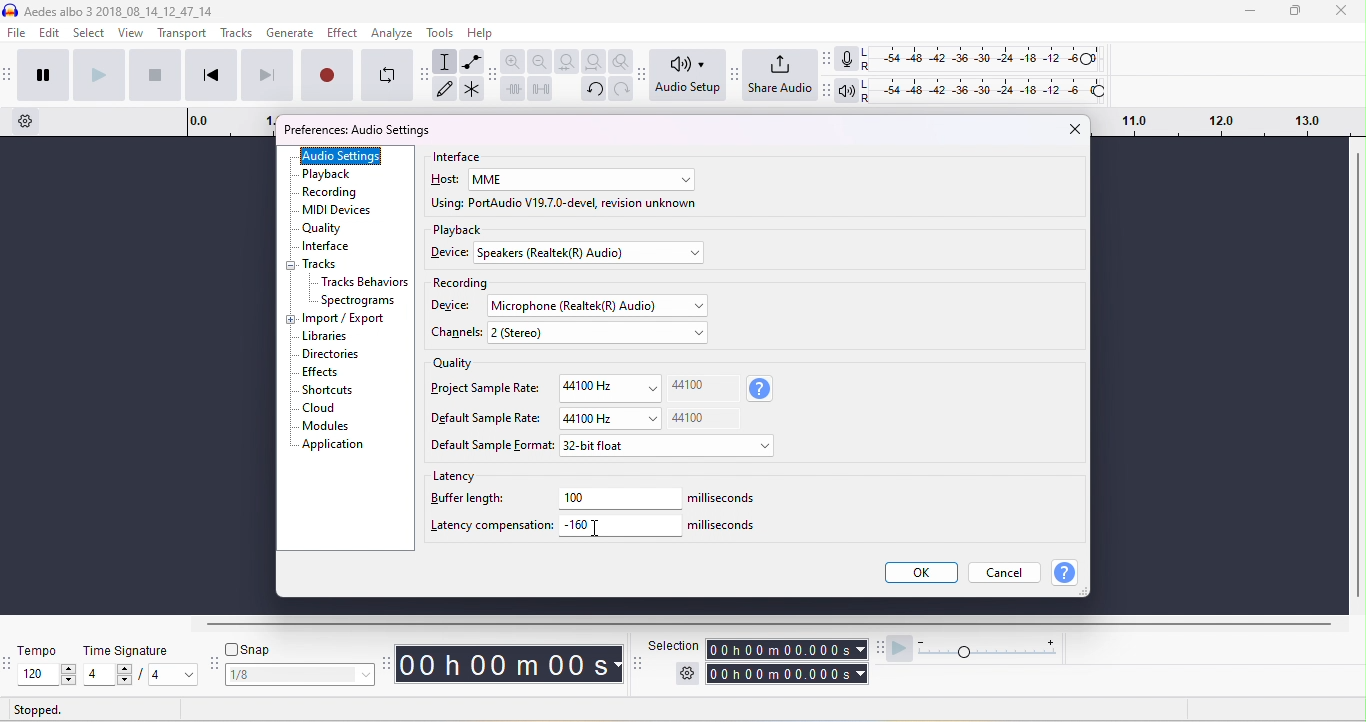  I want to click on drag time looping region, so click(1224, 123).